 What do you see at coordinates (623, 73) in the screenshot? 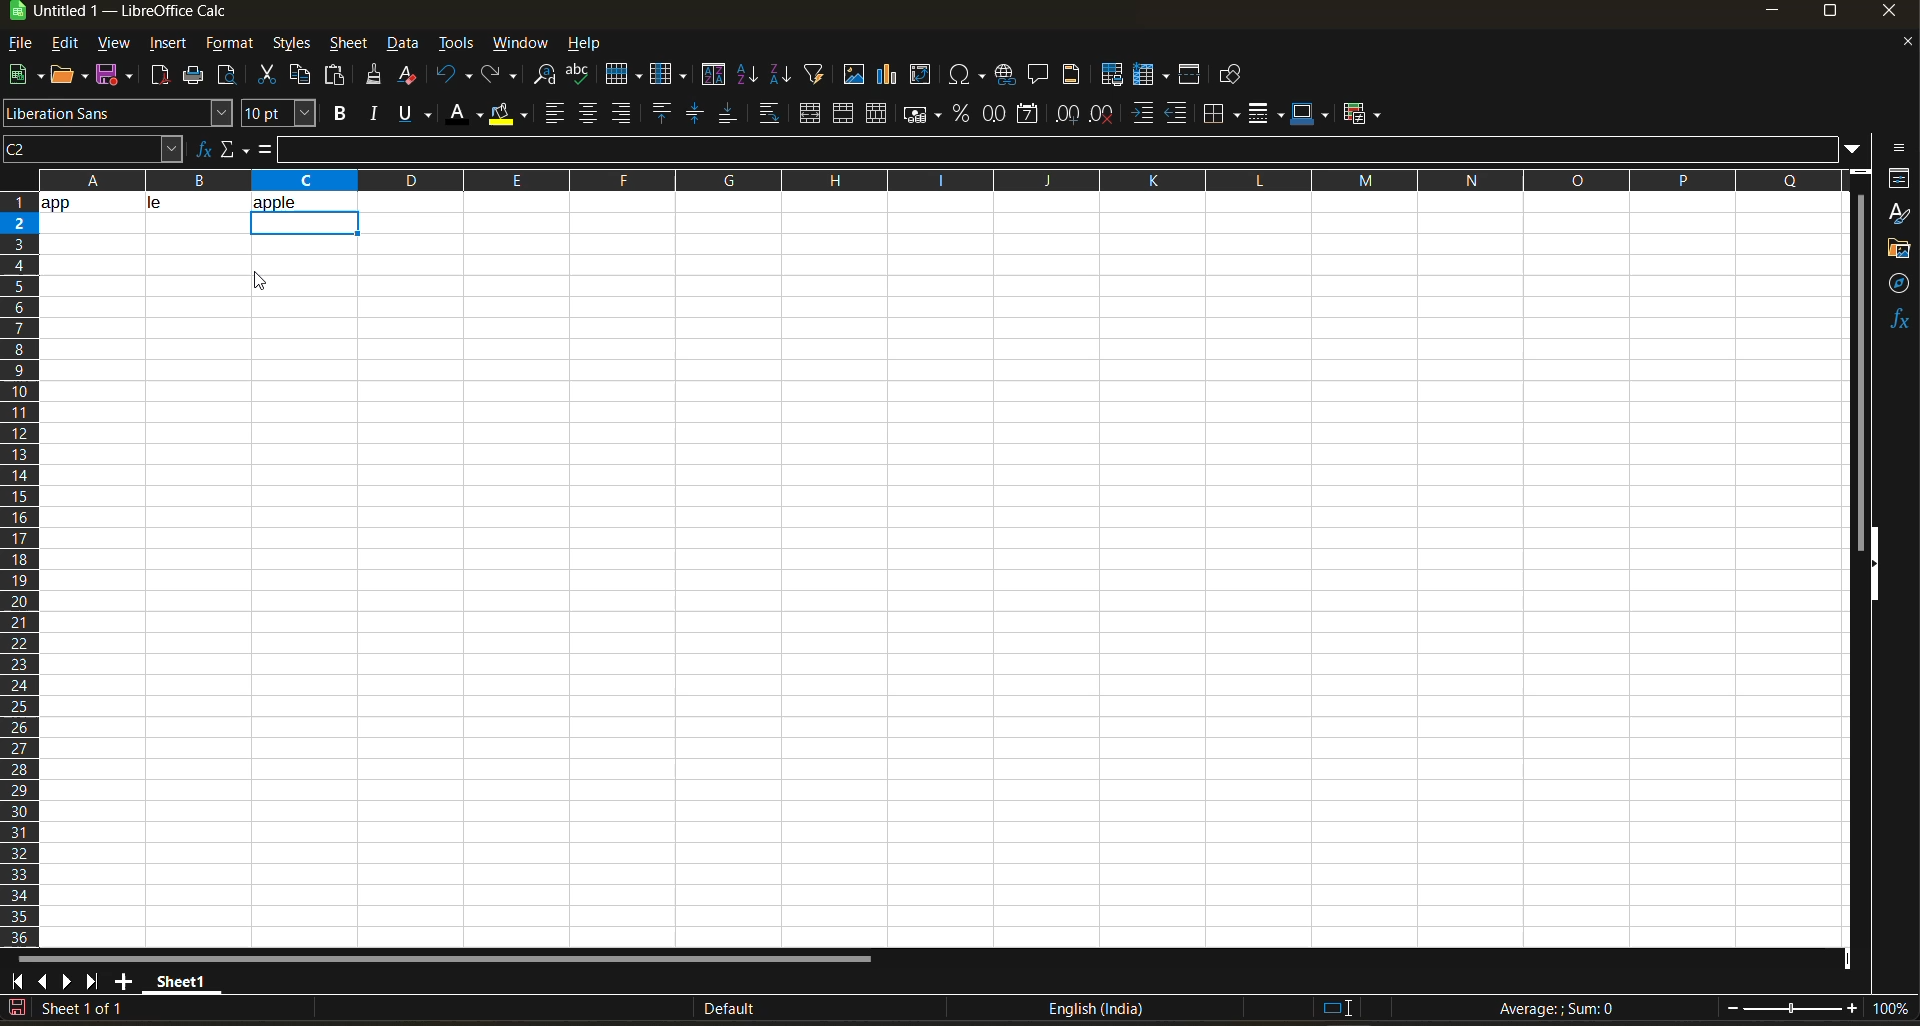
I see `row` at bounding box center [623, 73].